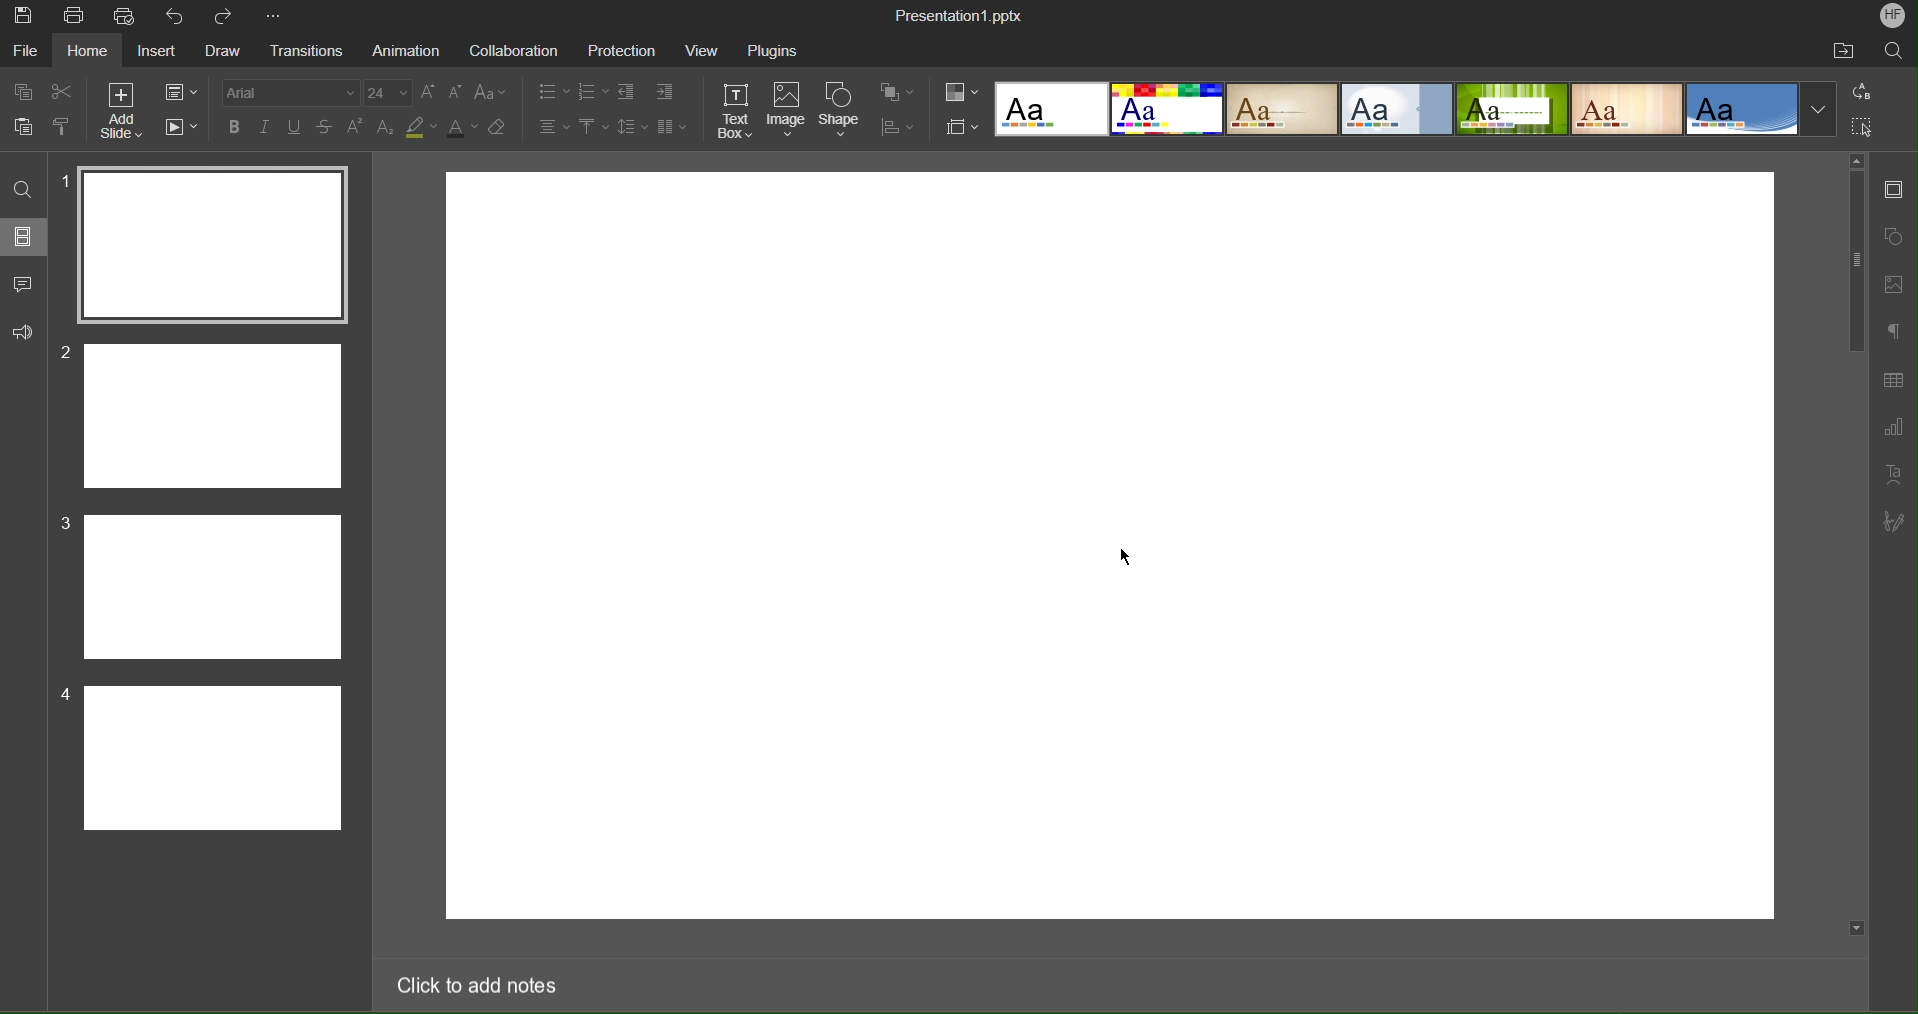 The image size is (1918, 1014). What do you see at coordinates (222, 52) in the screenshot?
I see `Draw` at bounding box center [222, 52].